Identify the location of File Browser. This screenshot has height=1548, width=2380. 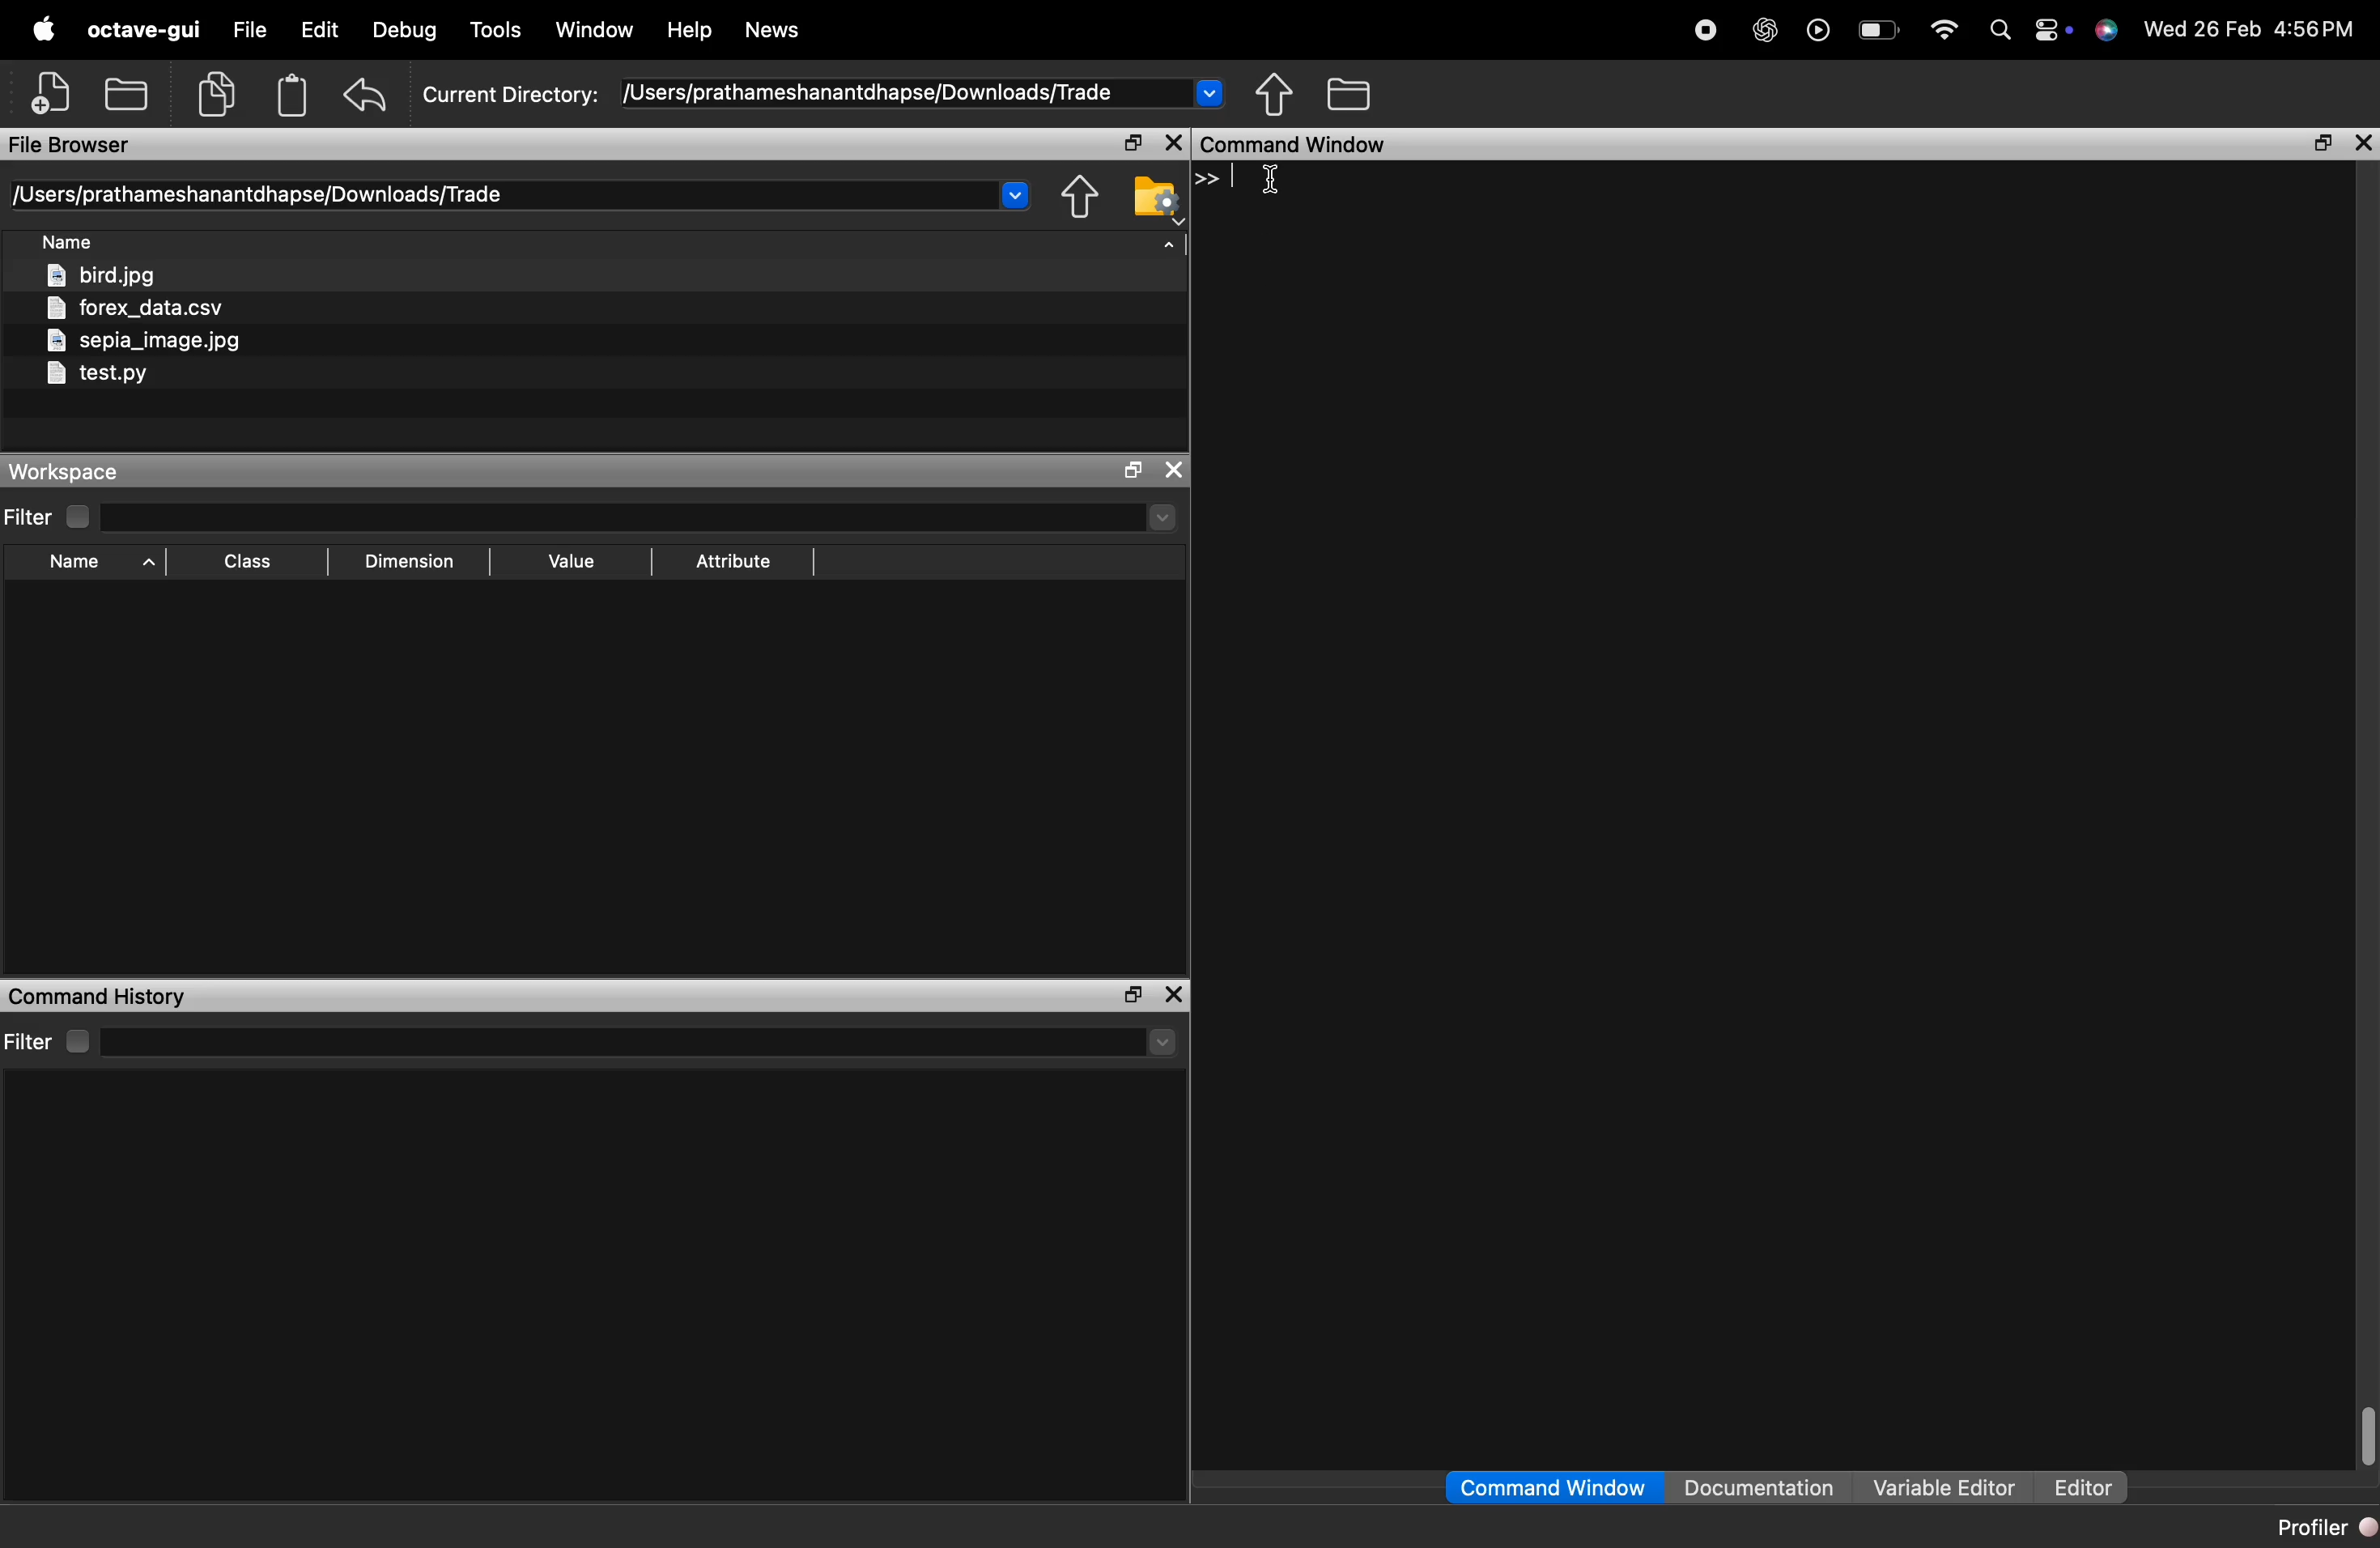
(70, 145).